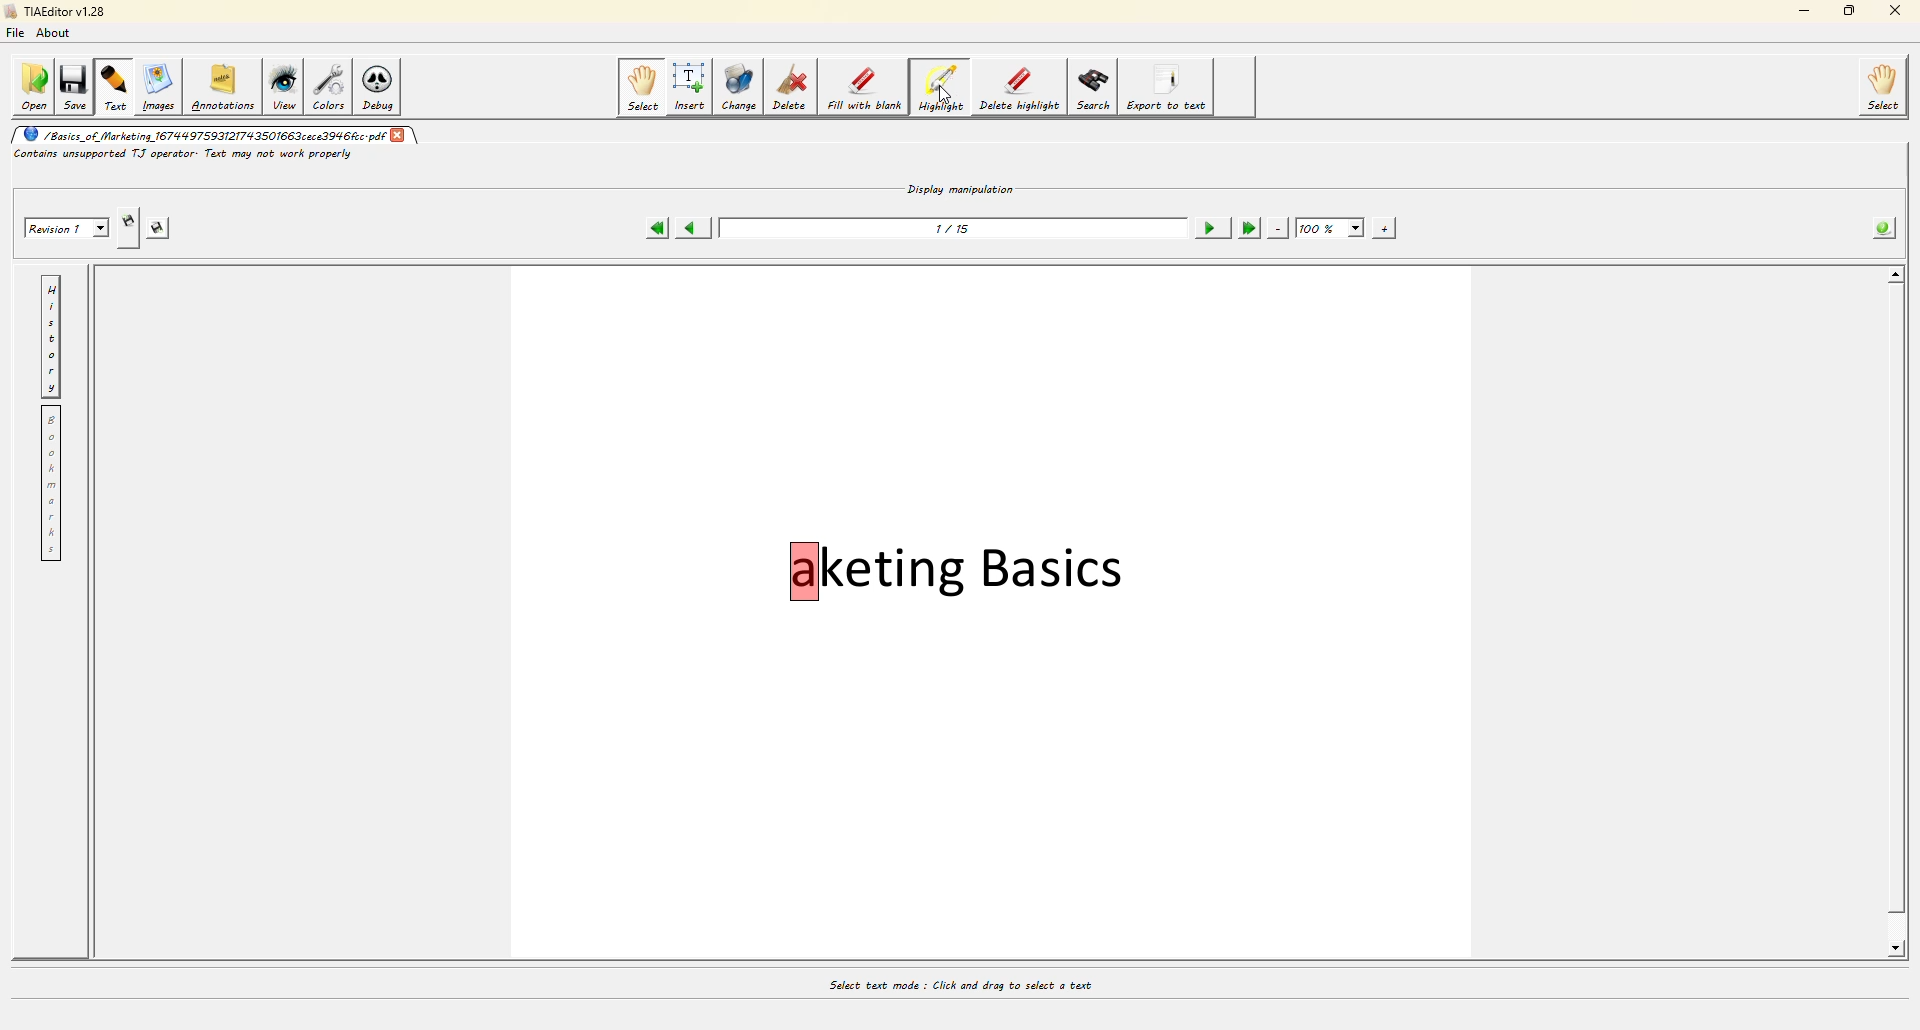 This screenshot has height=1030, width=1920. What do you see at coordinates (224, 88) in the screenshot?
I see `annotations` at bounding box center [224, 88].